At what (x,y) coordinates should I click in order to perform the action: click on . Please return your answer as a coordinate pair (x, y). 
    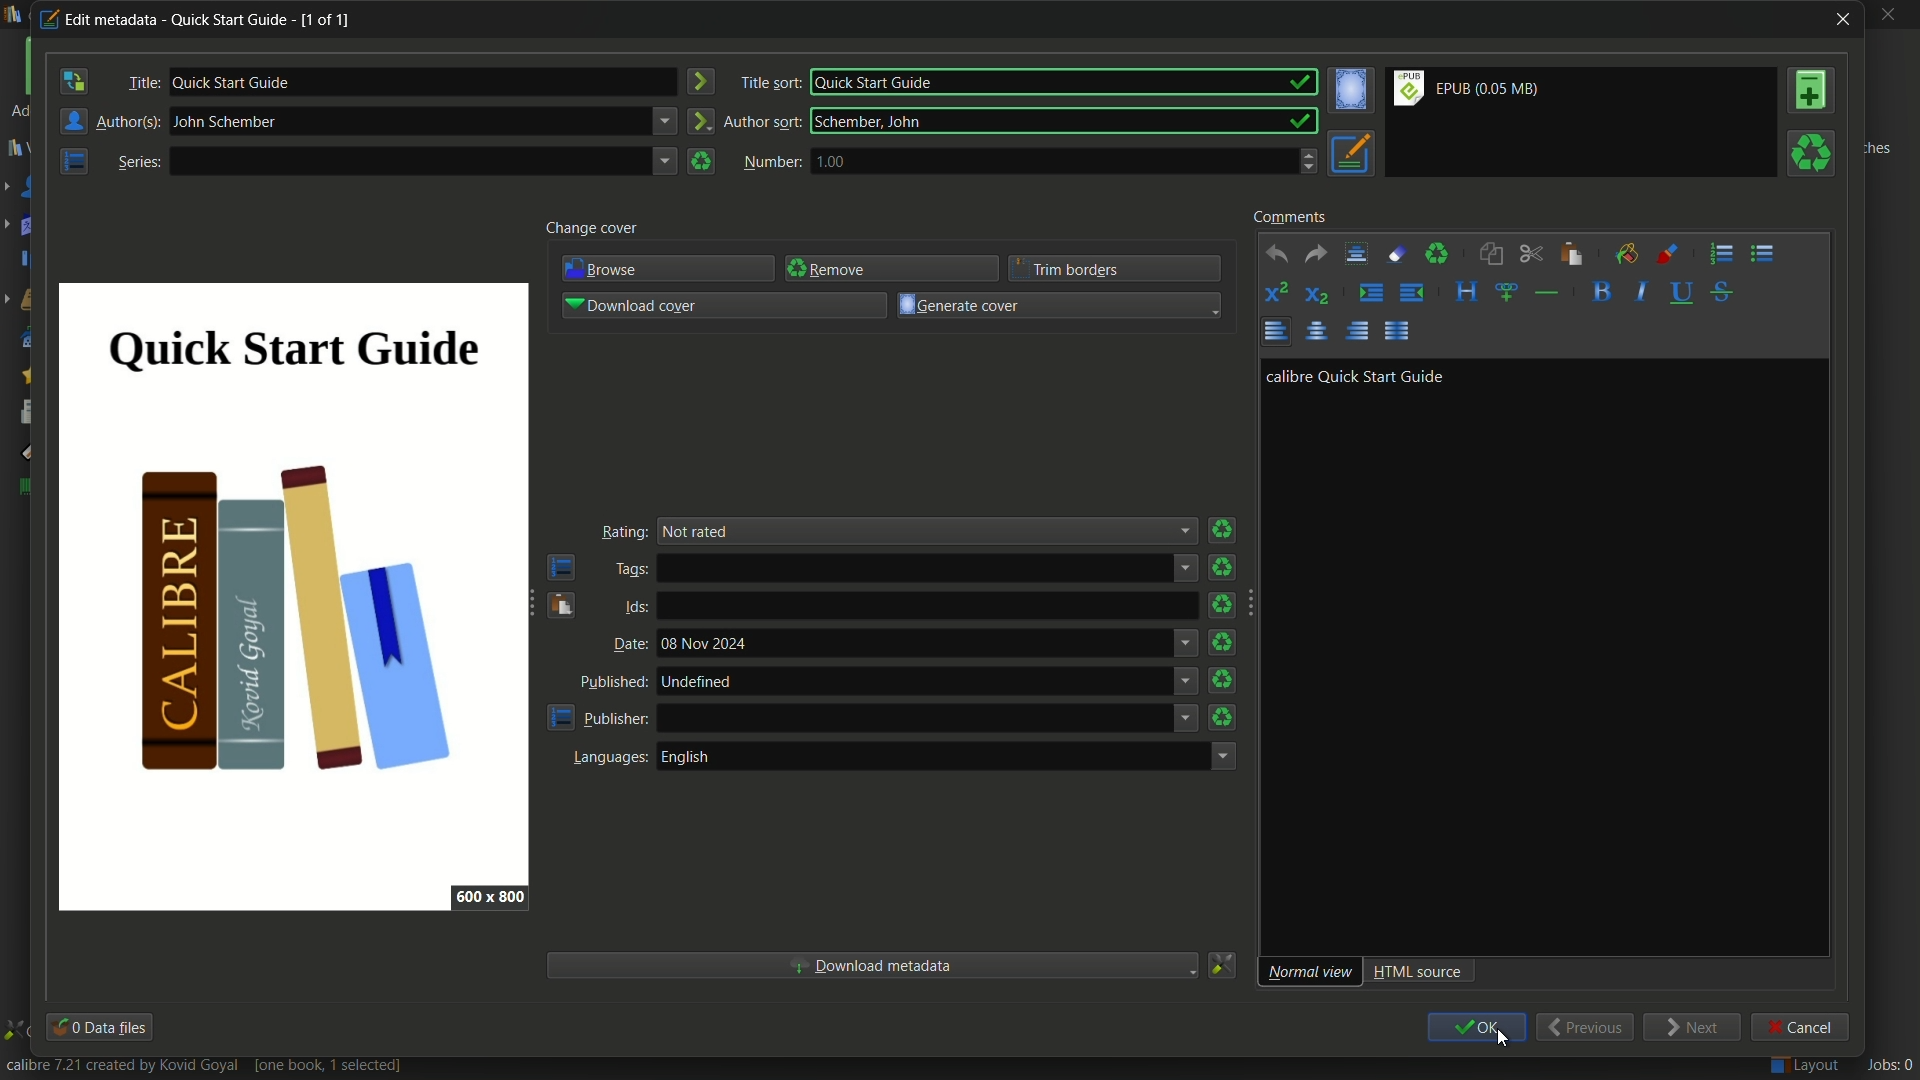
    Looking at the image, I should click on (351, 805).